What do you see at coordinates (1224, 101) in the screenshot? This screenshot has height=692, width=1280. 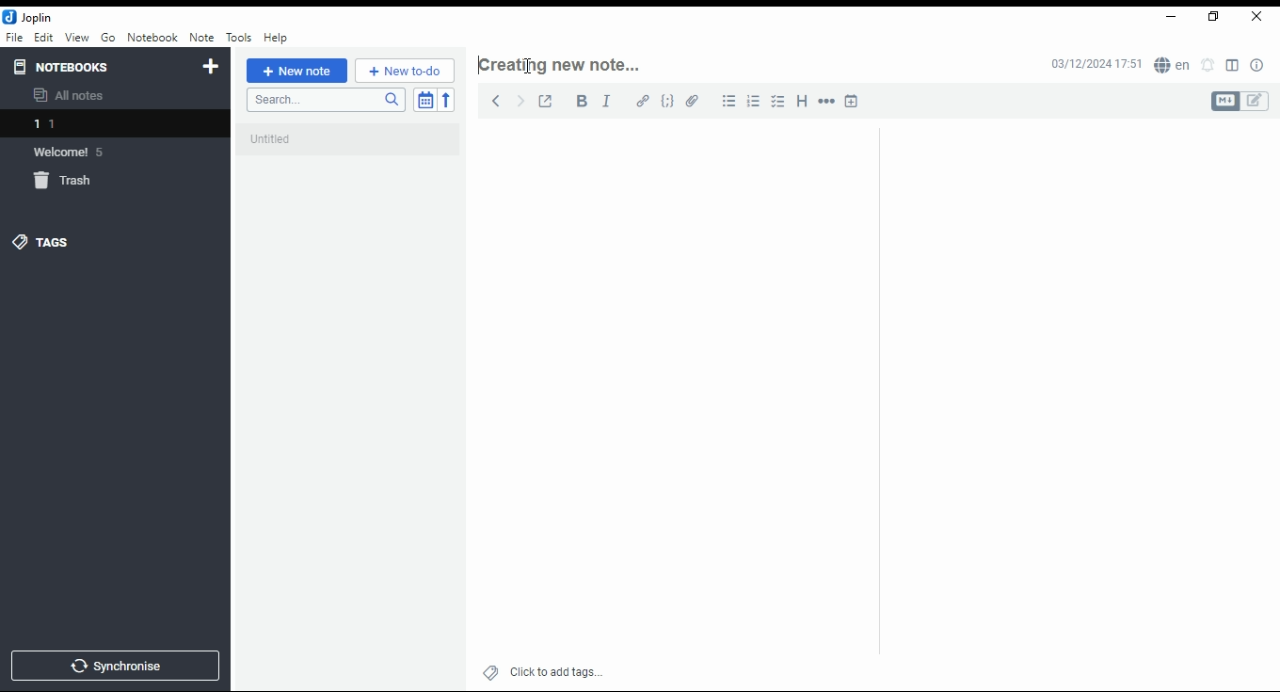 I see `Markdown` at bounding box center [1224, 101].